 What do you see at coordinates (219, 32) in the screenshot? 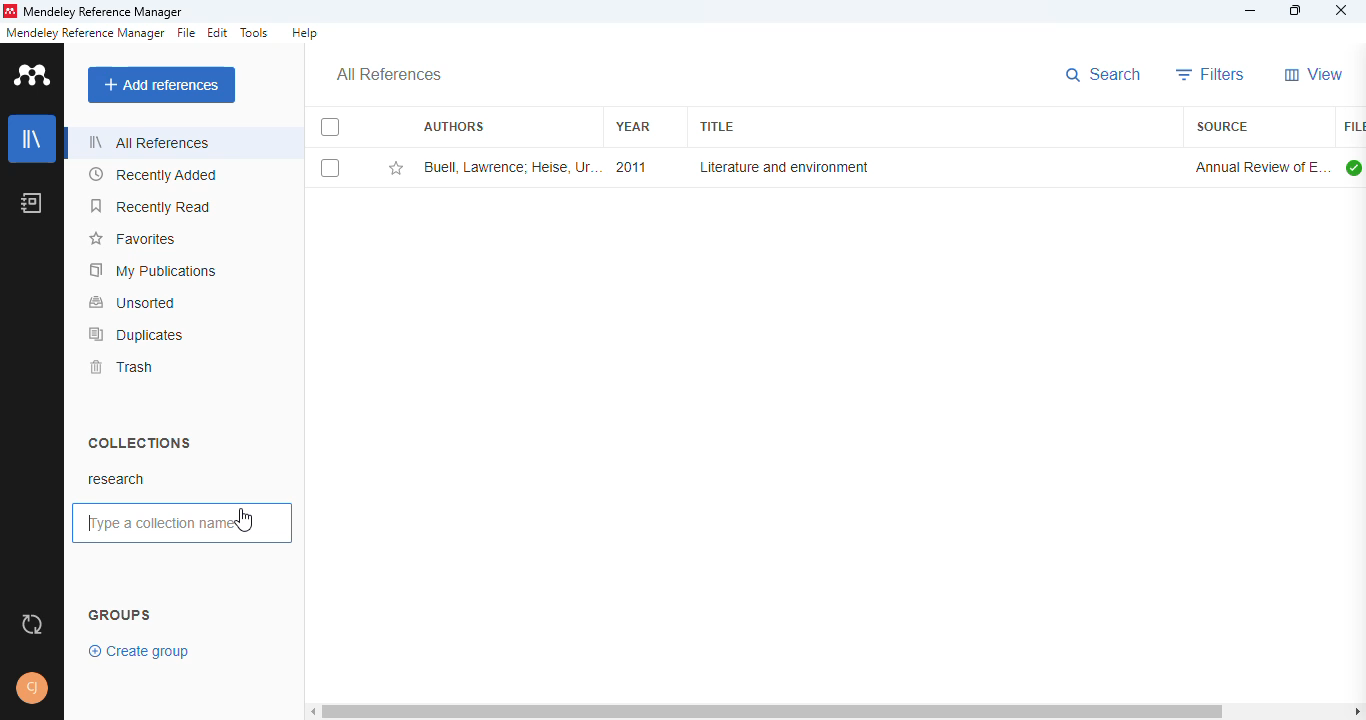
I see `edit` at bounding box center [219, 32].